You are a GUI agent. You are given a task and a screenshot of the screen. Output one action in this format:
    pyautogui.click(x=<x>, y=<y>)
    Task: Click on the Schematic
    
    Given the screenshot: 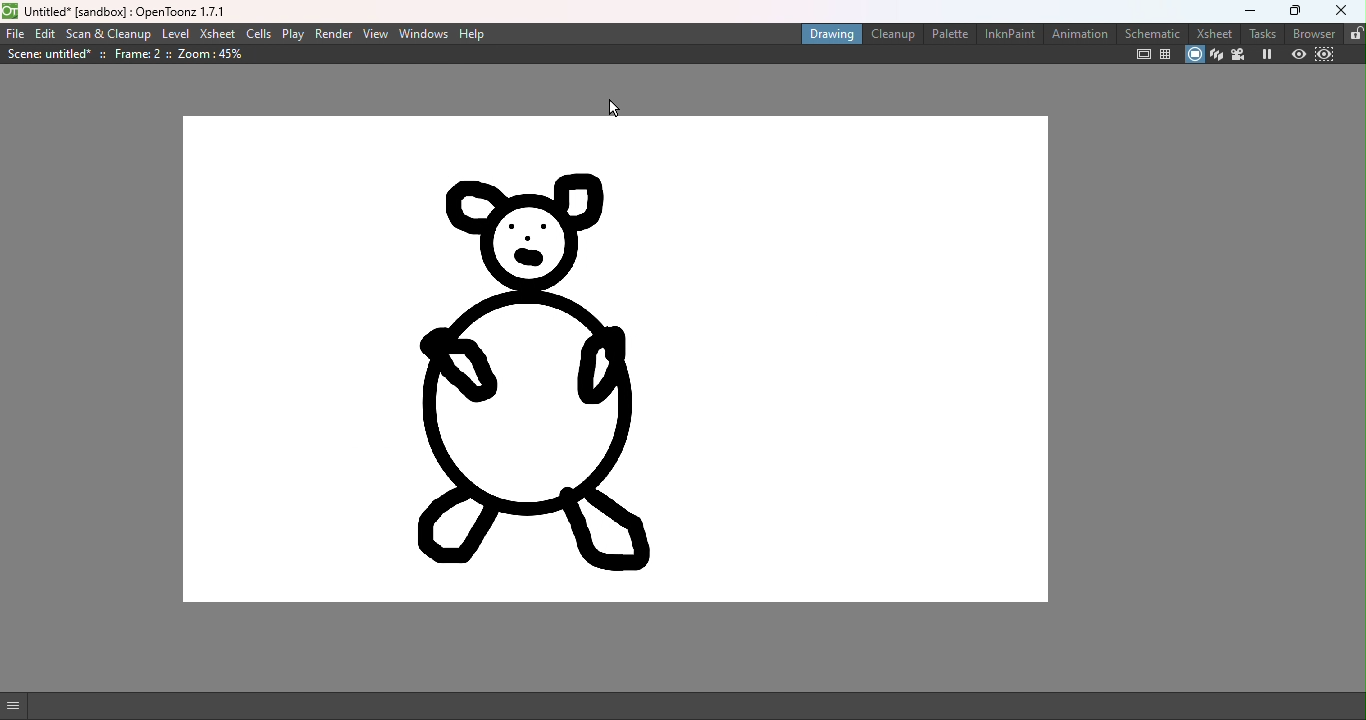 What is the action you would take?
    pyautogui.click(x=1153, y=32)
    